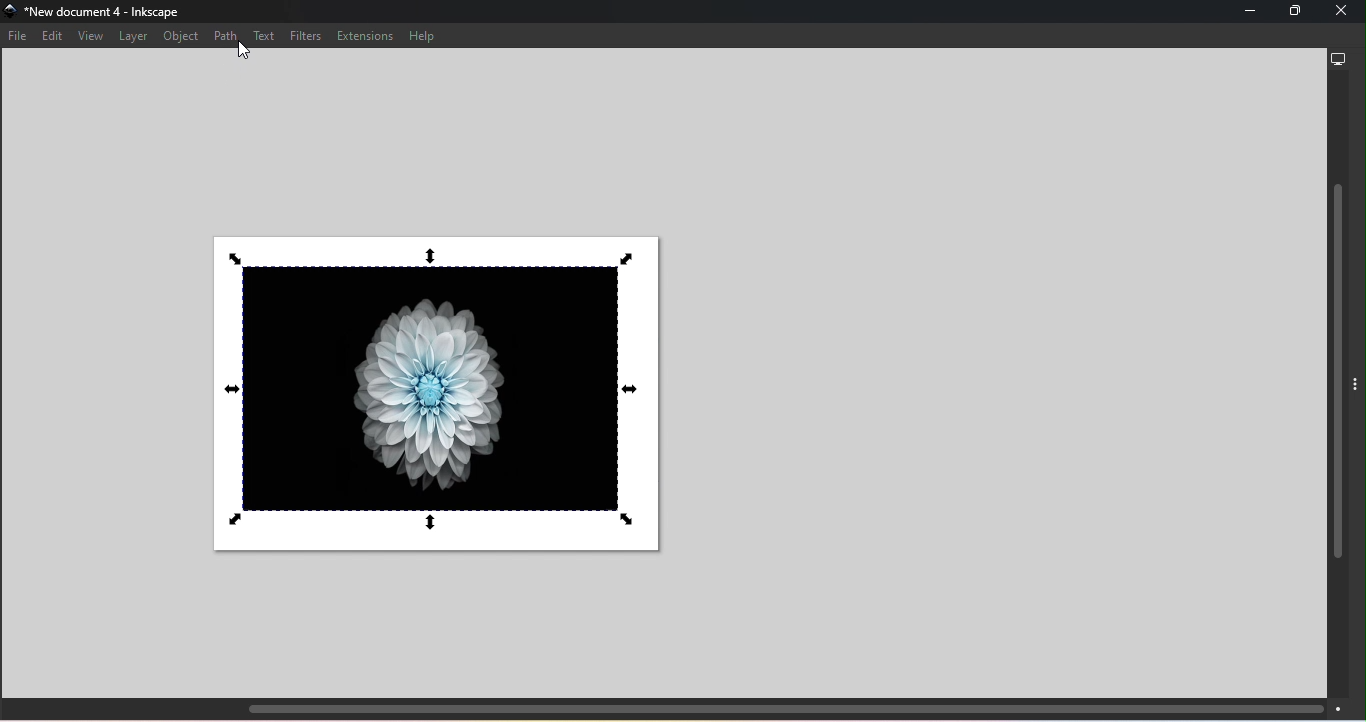 This screenshot has width=1366, height=722. Describe the element at coordinates (246, 52) in the screenshot. I see `Cursor` at that location.